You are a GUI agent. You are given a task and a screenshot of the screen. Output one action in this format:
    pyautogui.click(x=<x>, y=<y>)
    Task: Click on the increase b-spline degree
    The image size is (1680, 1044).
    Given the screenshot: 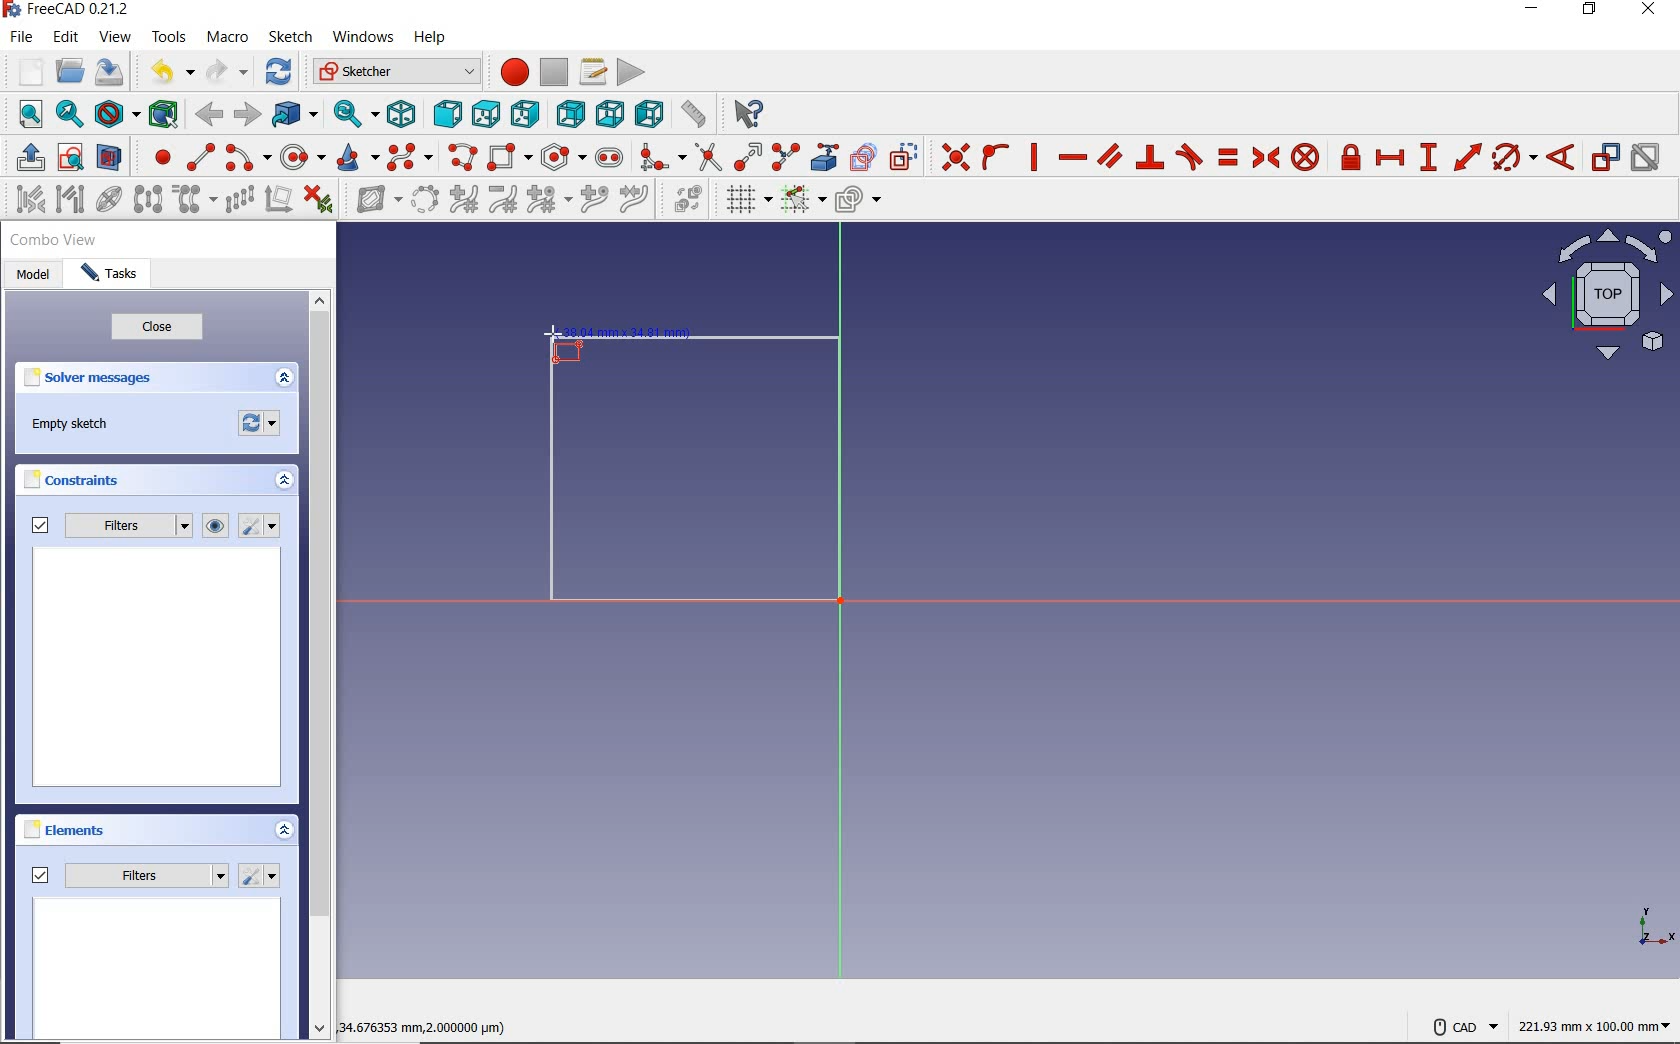 What is the action you would take?
    pyautogui.click(x=462, y=201)
    